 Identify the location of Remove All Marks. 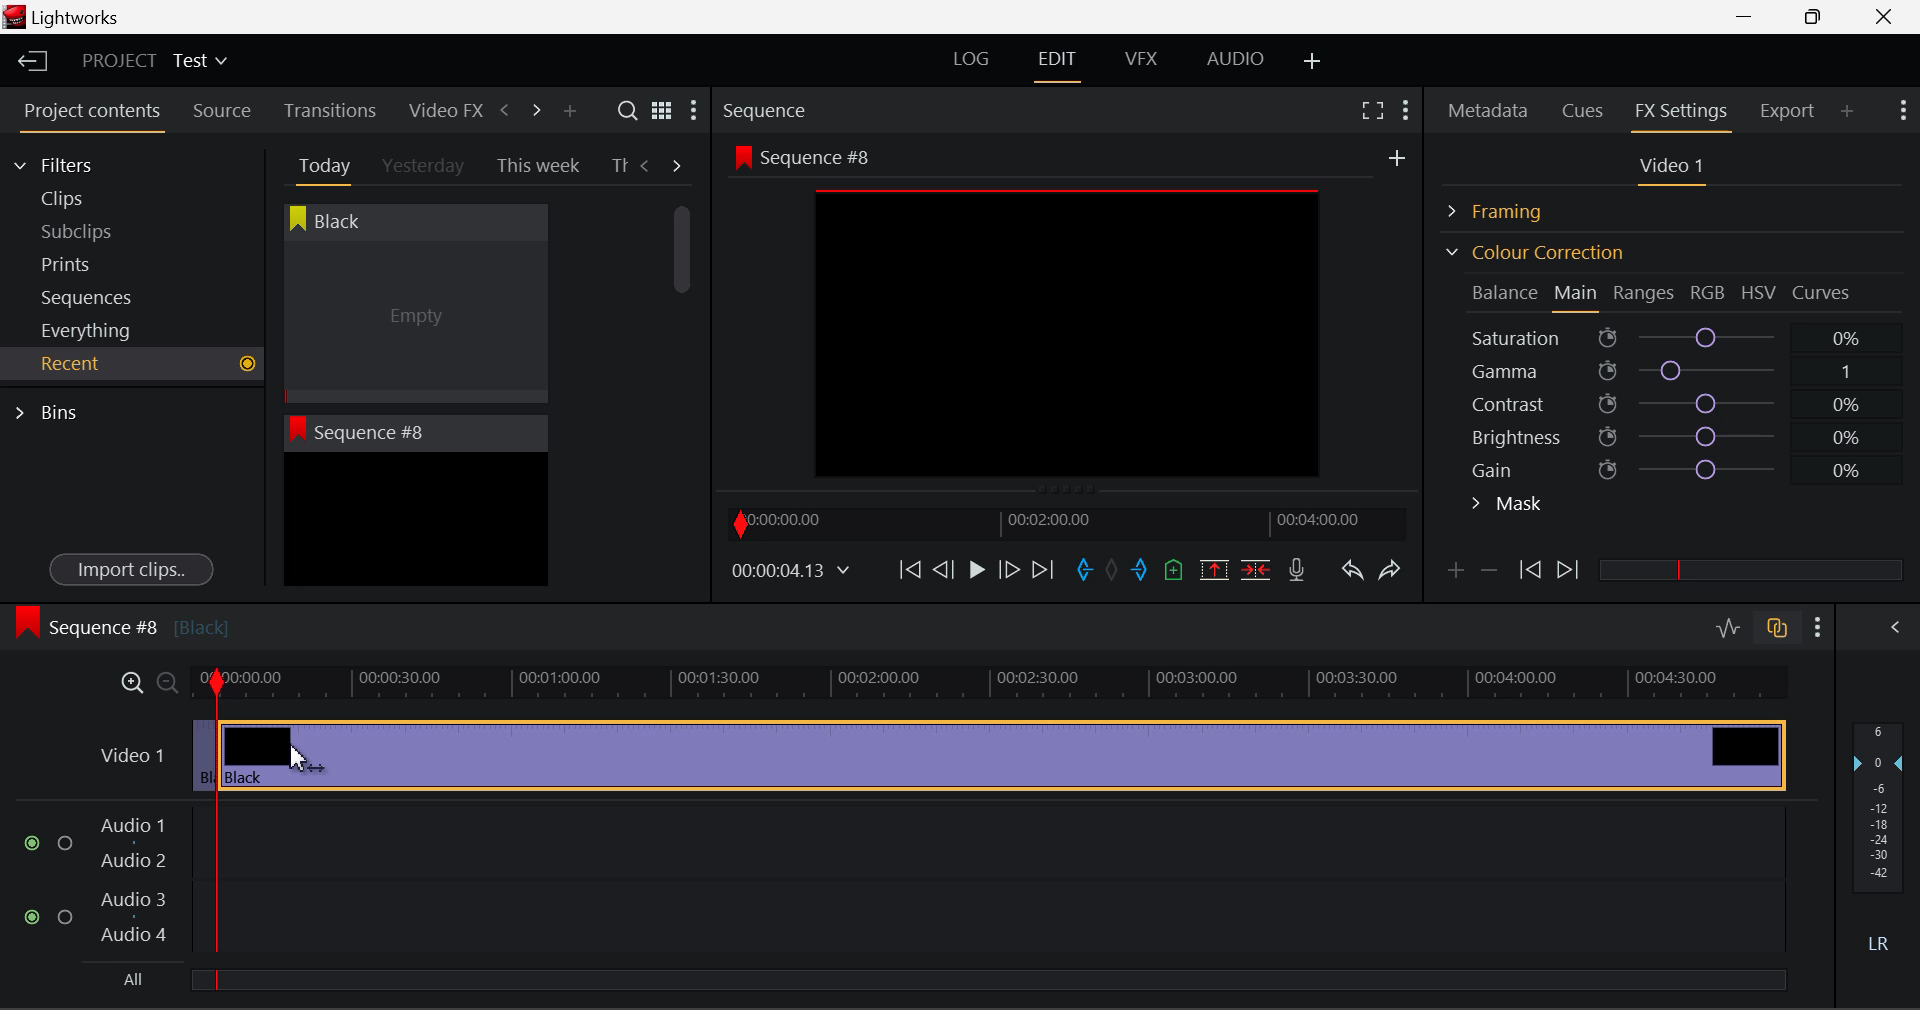
(1114, 572).